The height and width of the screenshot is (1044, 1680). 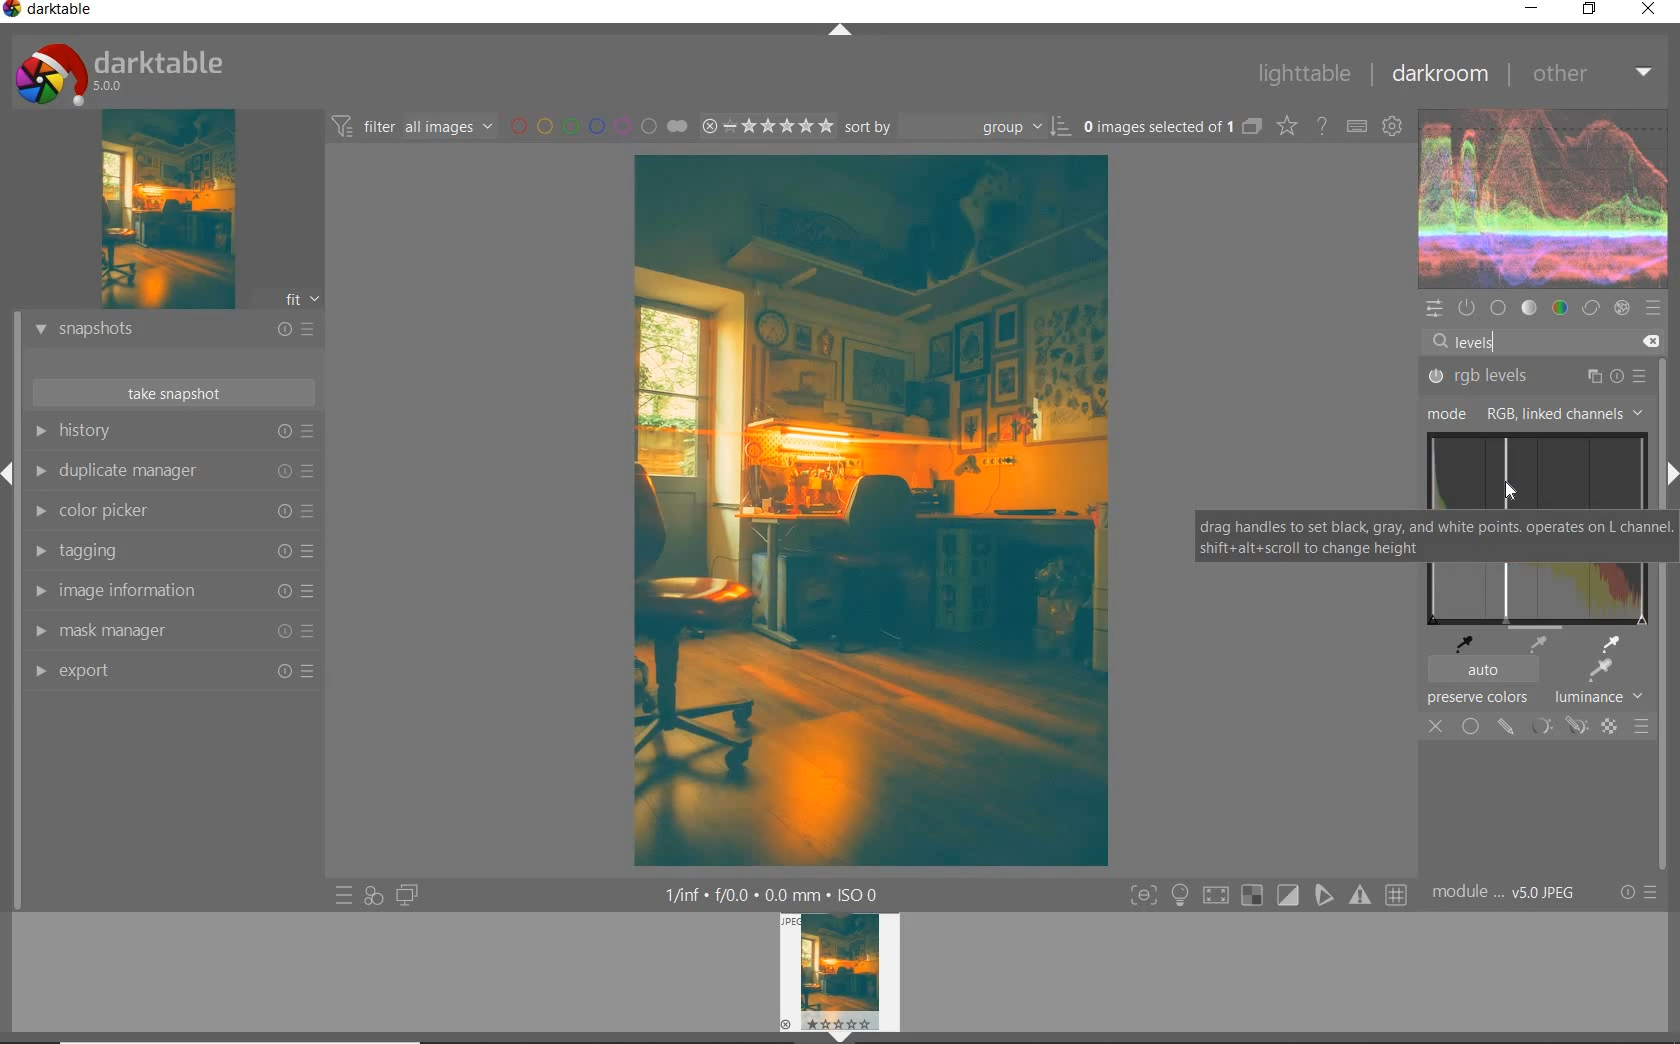 I want to click on quick access for applying any of your styles, so click(x=374, y=894).